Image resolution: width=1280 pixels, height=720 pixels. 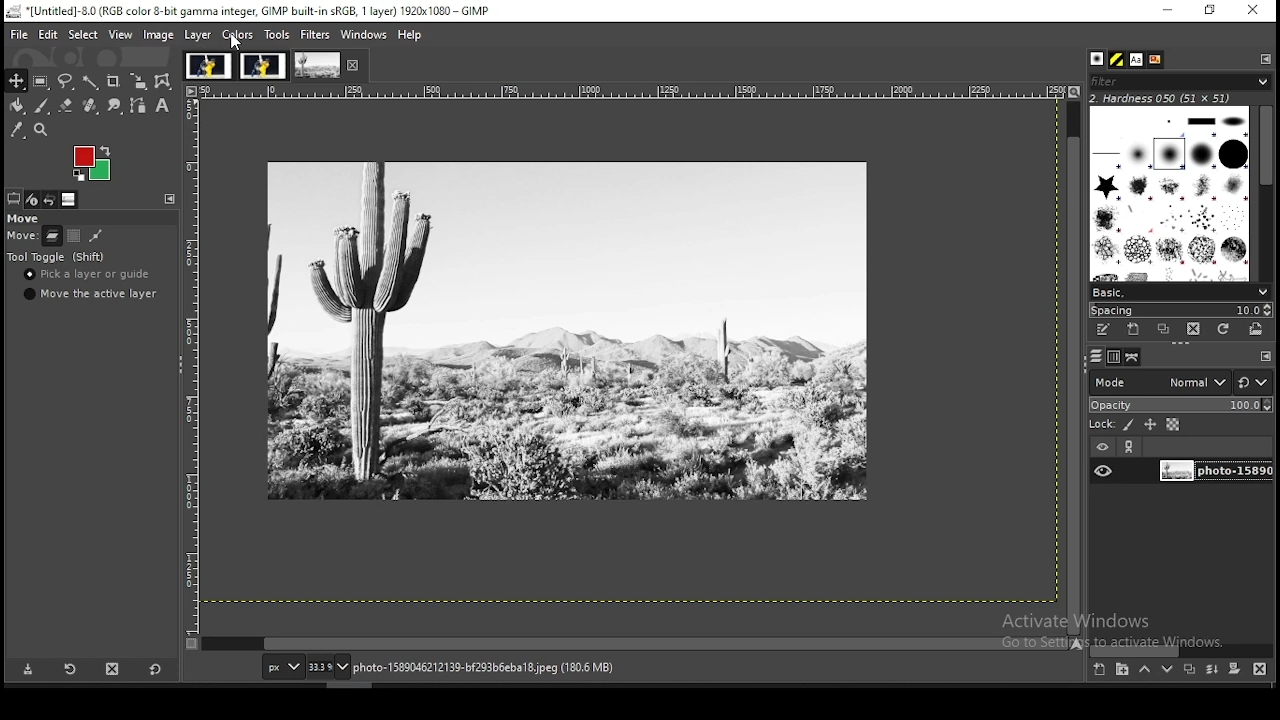 What do you see at coordinates (1214, 669) in the screenshot?
I see `merge layer` at bounding box center [1214, 669].